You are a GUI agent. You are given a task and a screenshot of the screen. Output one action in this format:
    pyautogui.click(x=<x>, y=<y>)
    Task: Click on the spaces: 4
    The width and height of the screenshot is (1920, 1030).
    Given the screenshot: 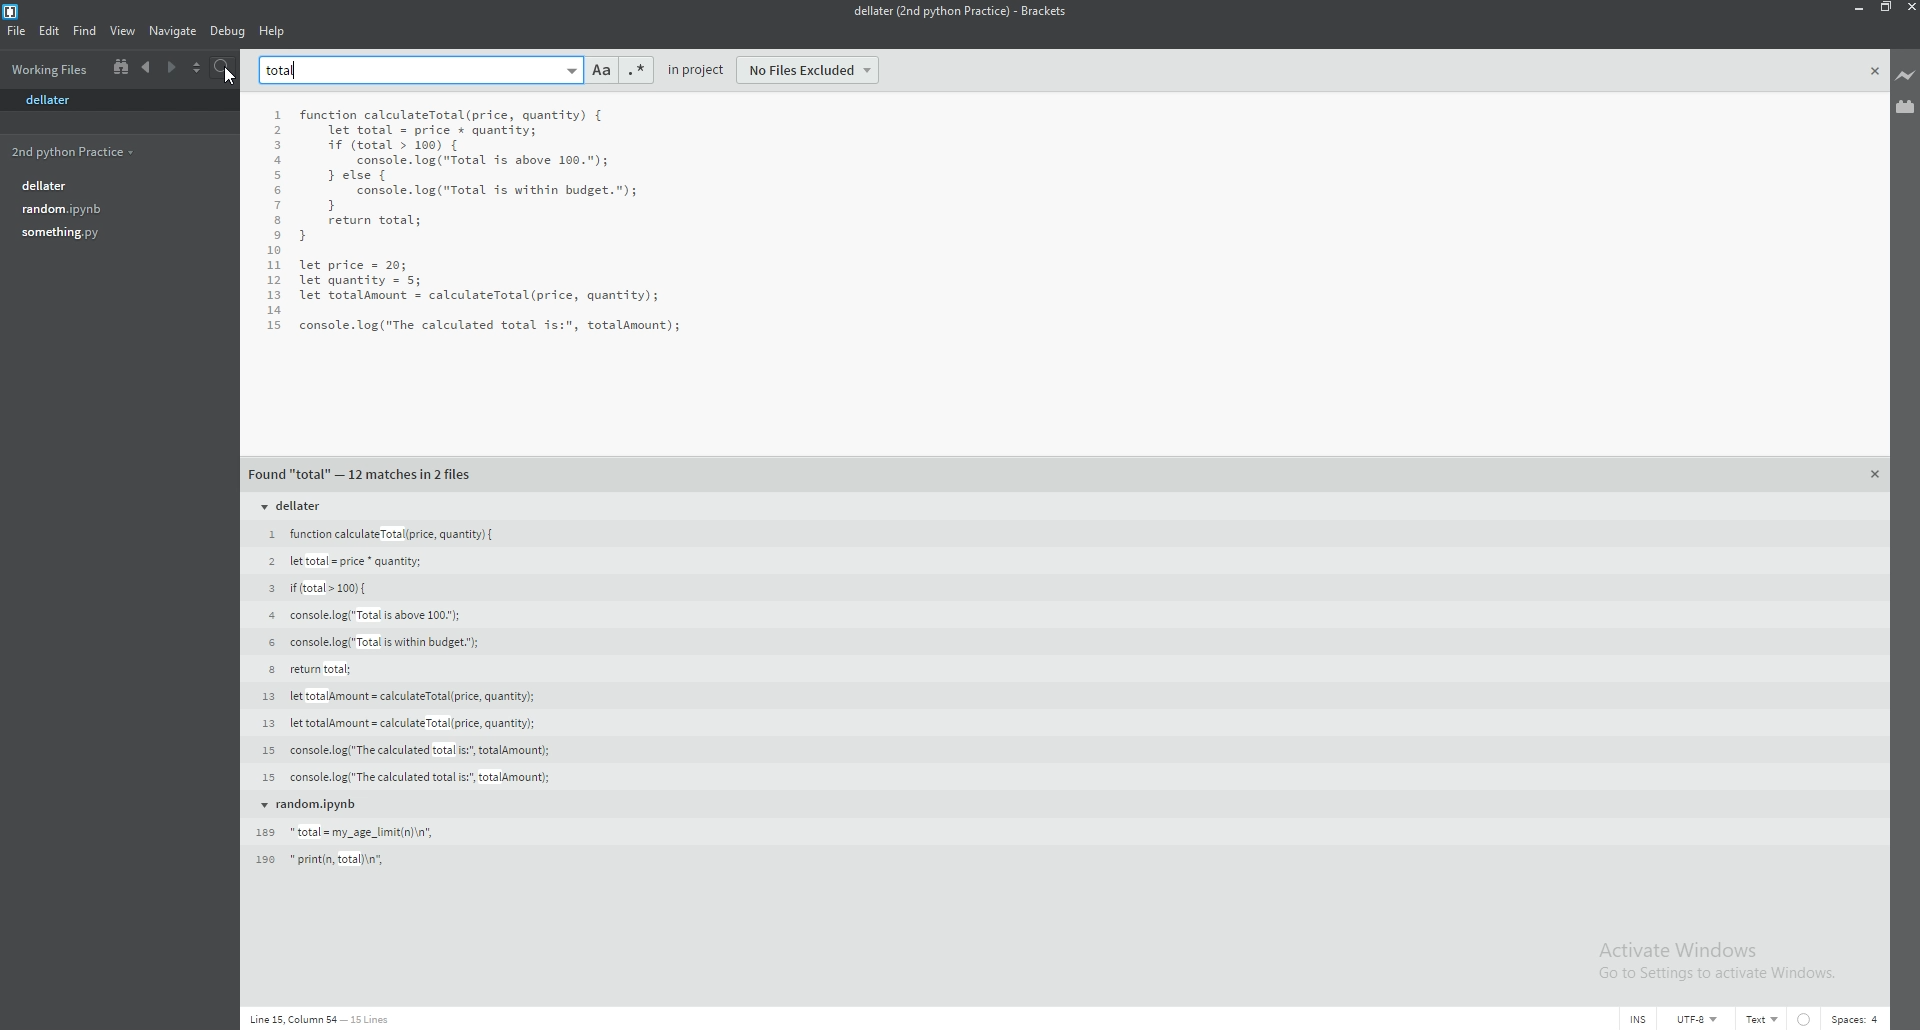 What is the action you would take?
    pyautogui.click(x=1856, y=1020)
    